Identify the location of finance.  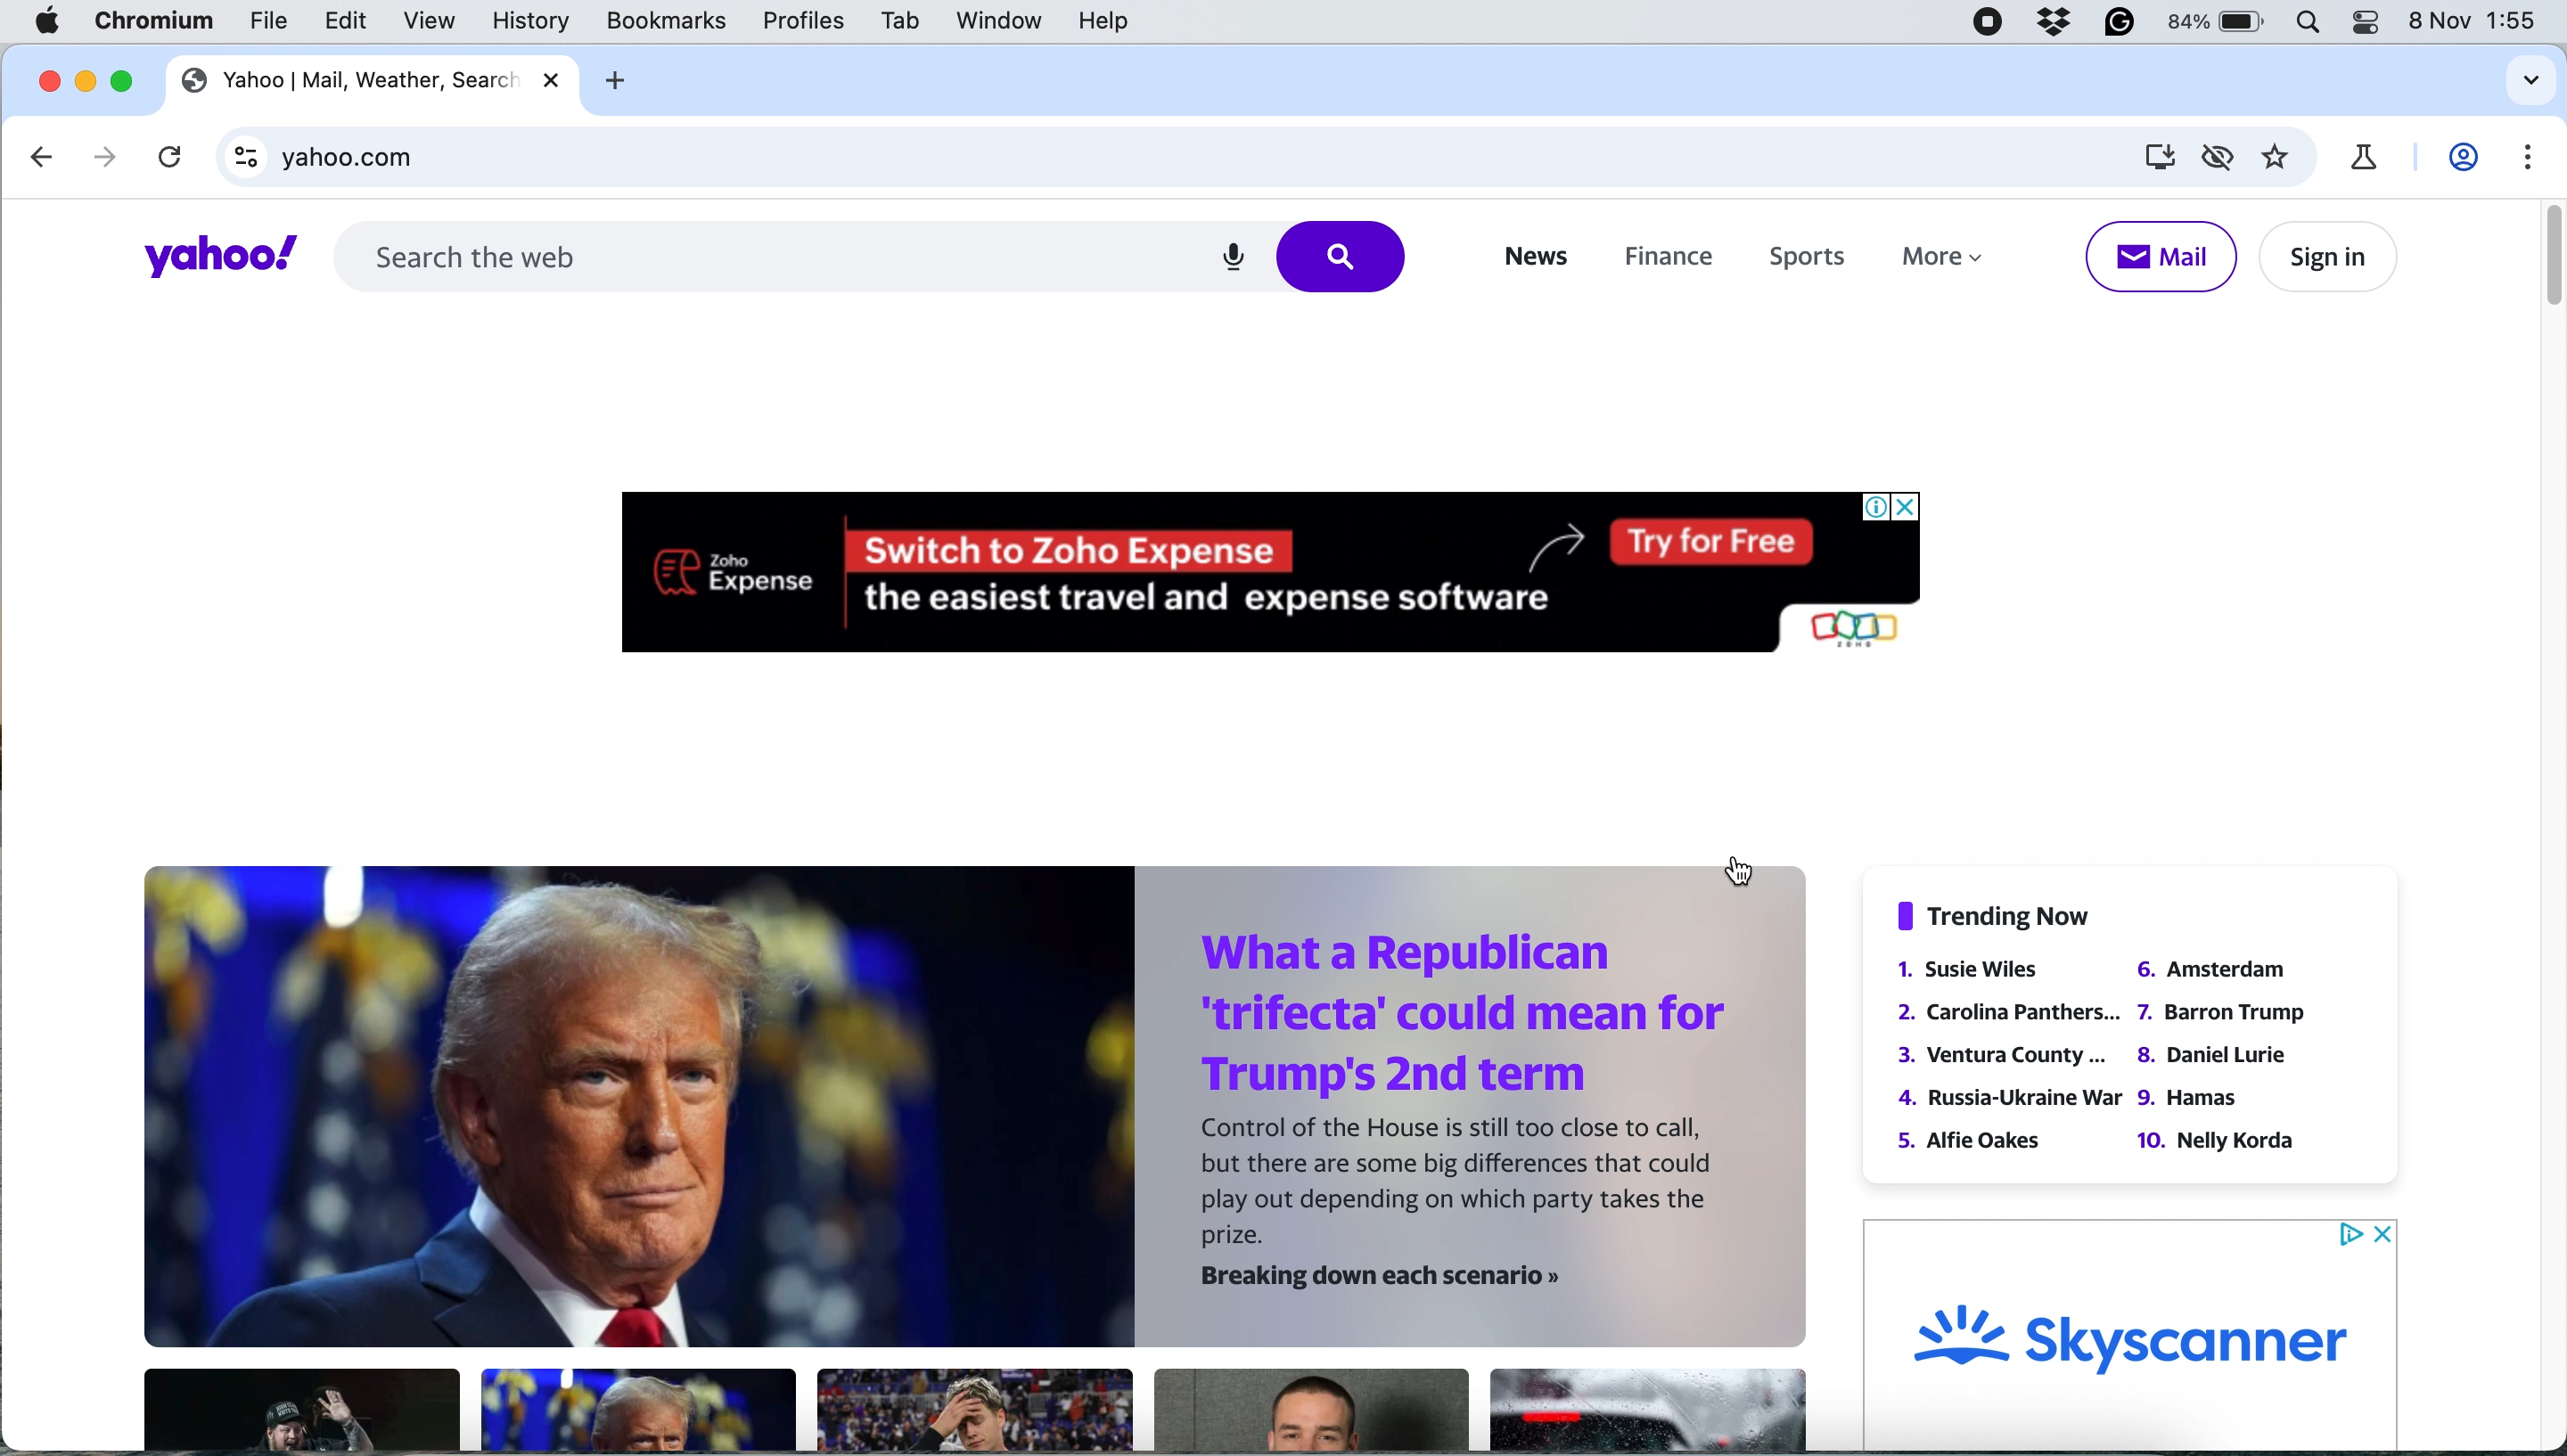
(1670, 261).